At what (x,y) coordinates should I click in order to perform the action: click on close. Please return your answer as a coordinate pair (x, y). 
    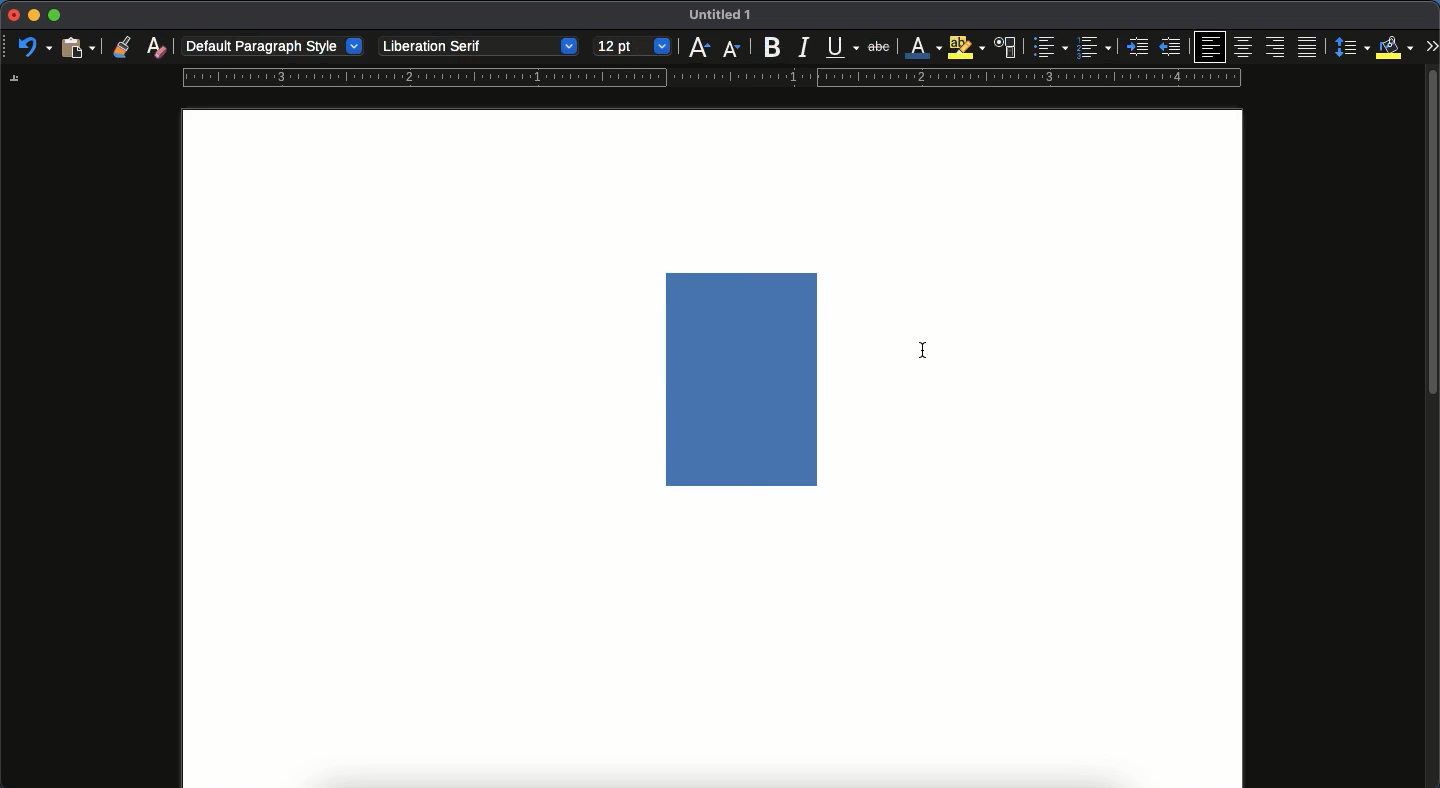
    Looking at the image, I should click on (12, 16).